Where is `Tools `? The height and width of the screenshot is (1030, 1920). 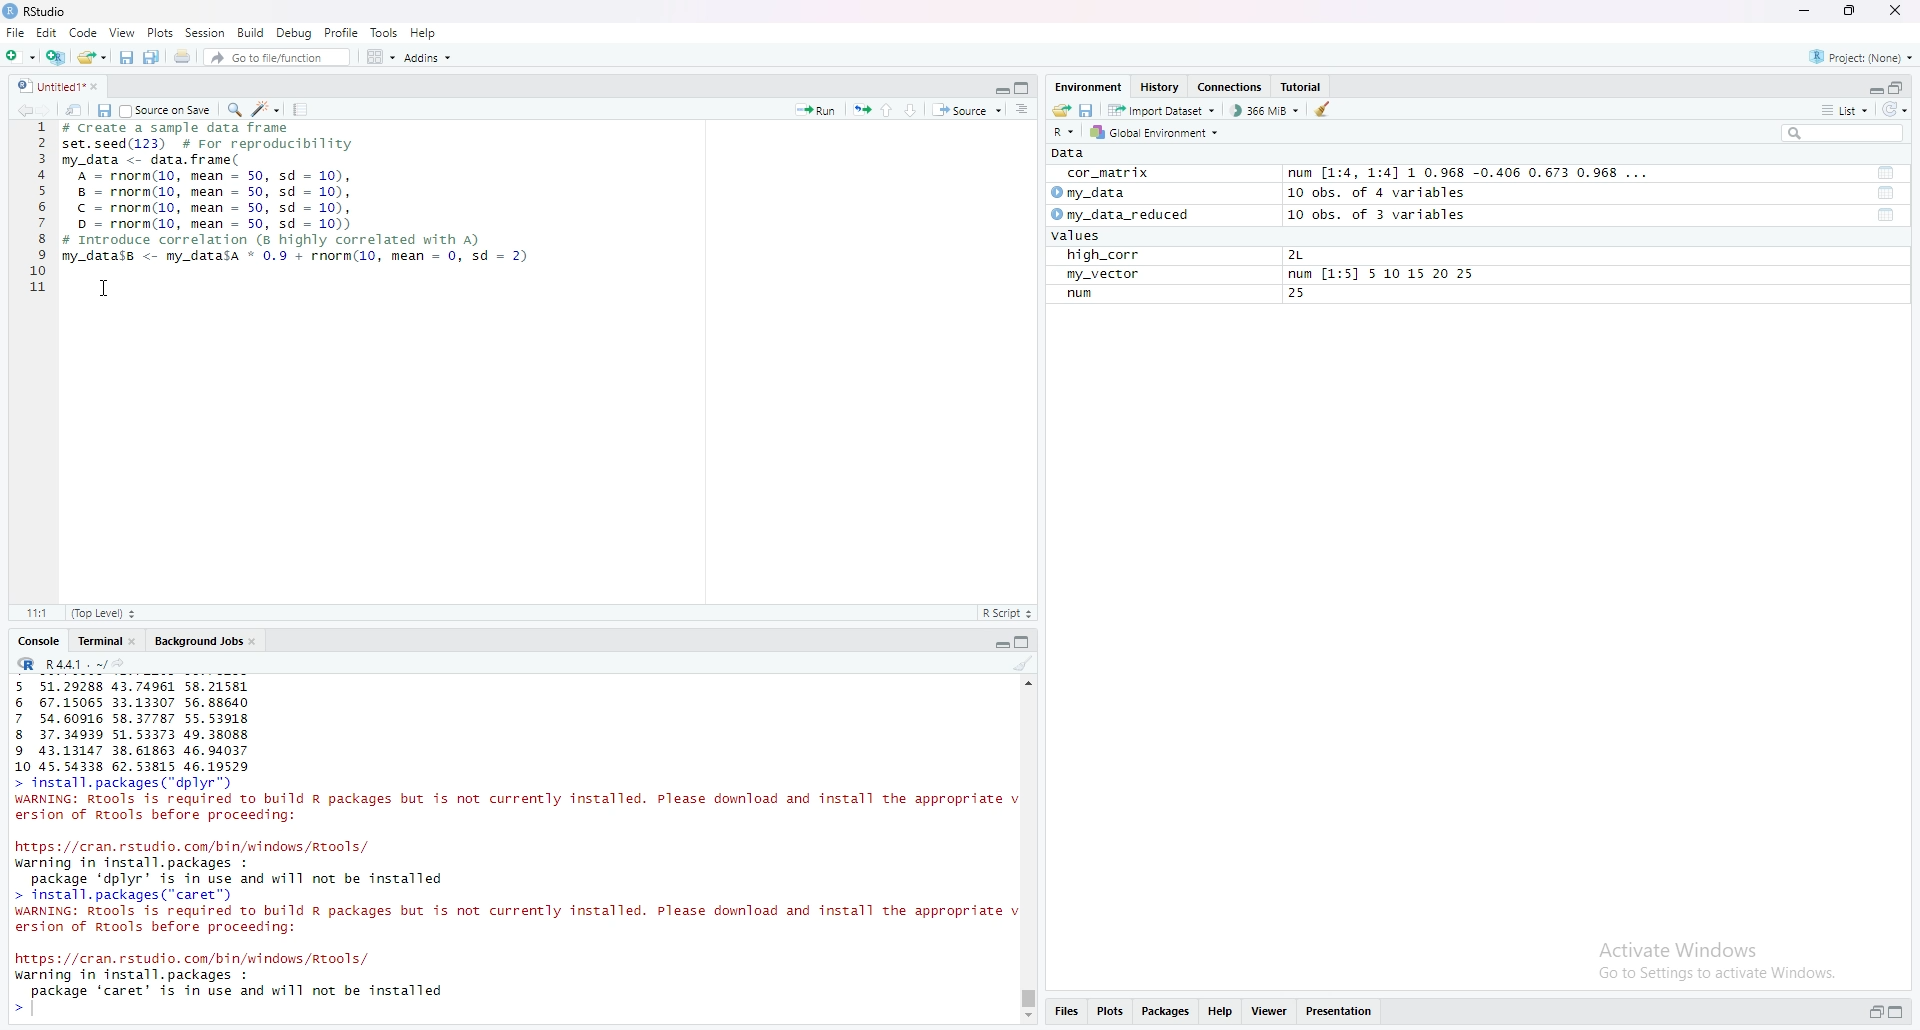
Tools  is located at coordinates (302, 108).